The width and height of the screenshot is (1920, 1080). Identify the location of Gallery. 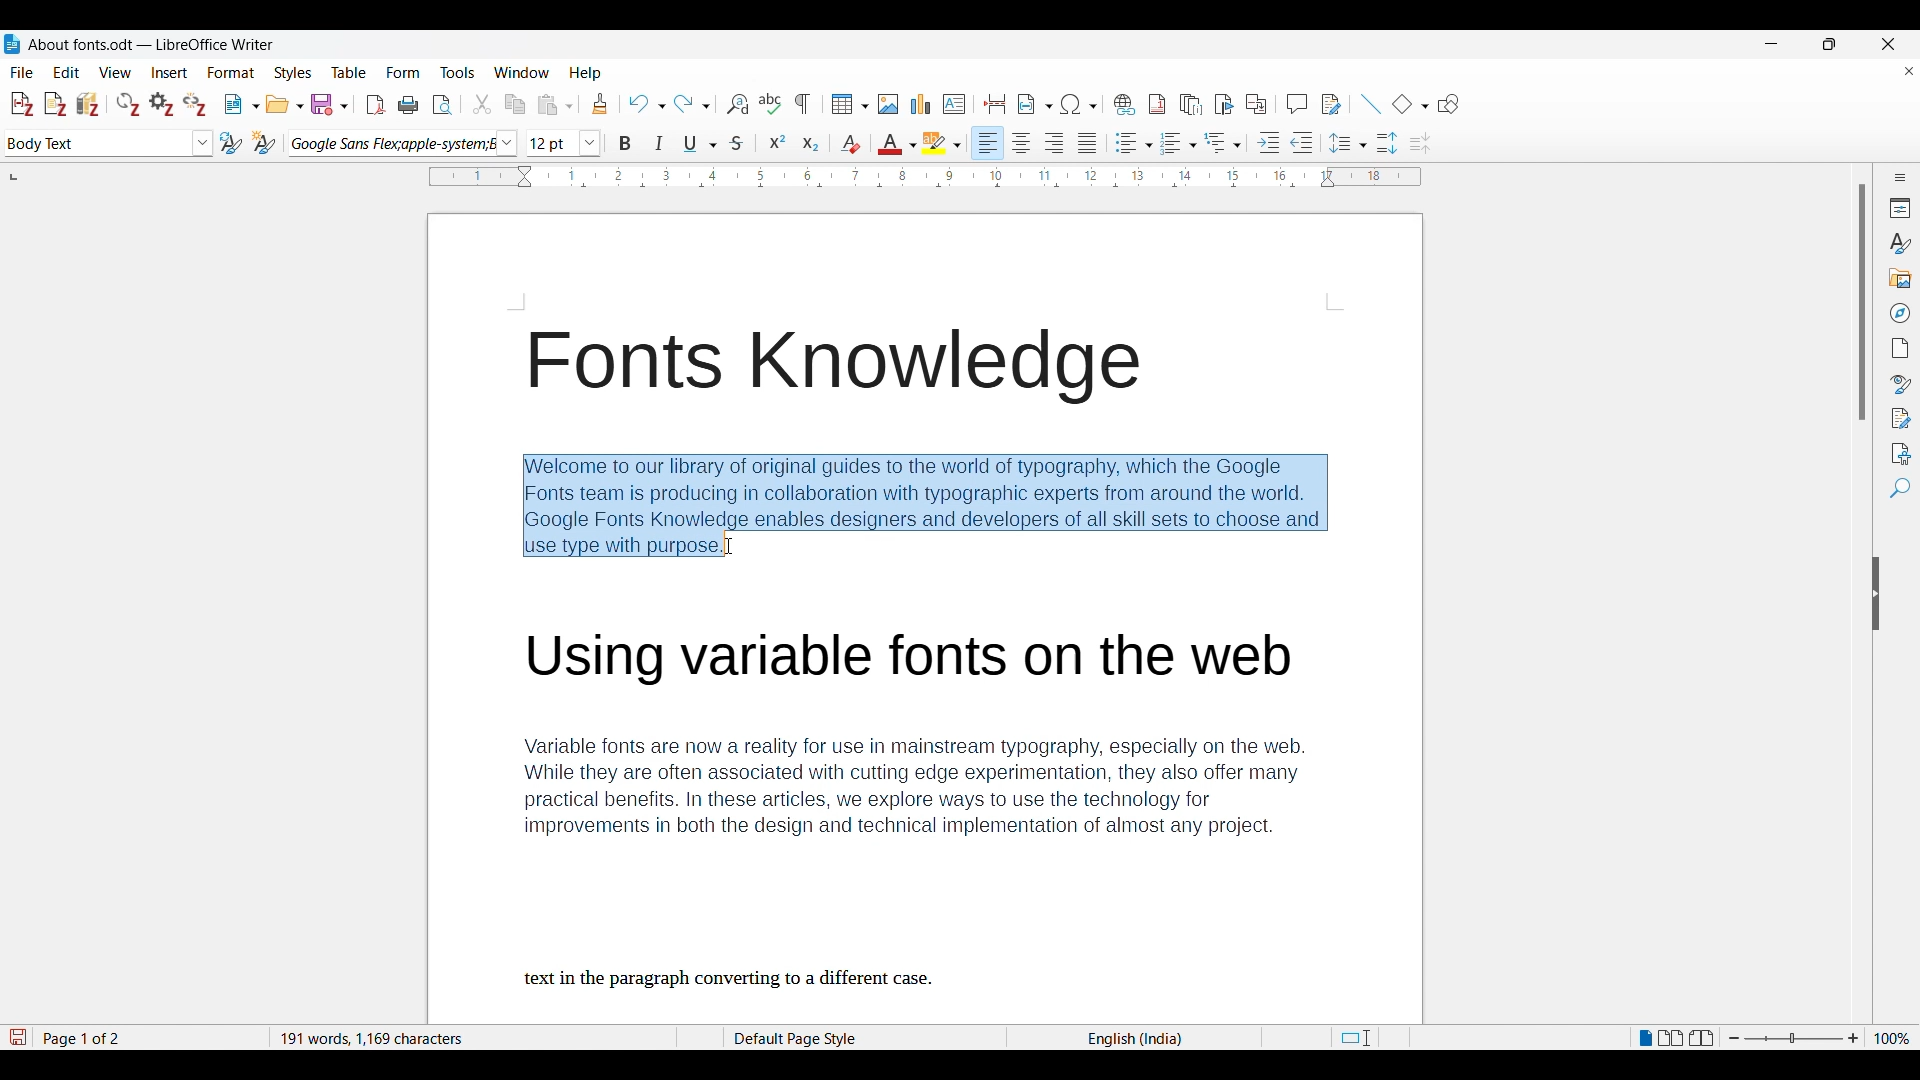
(1901, 279).